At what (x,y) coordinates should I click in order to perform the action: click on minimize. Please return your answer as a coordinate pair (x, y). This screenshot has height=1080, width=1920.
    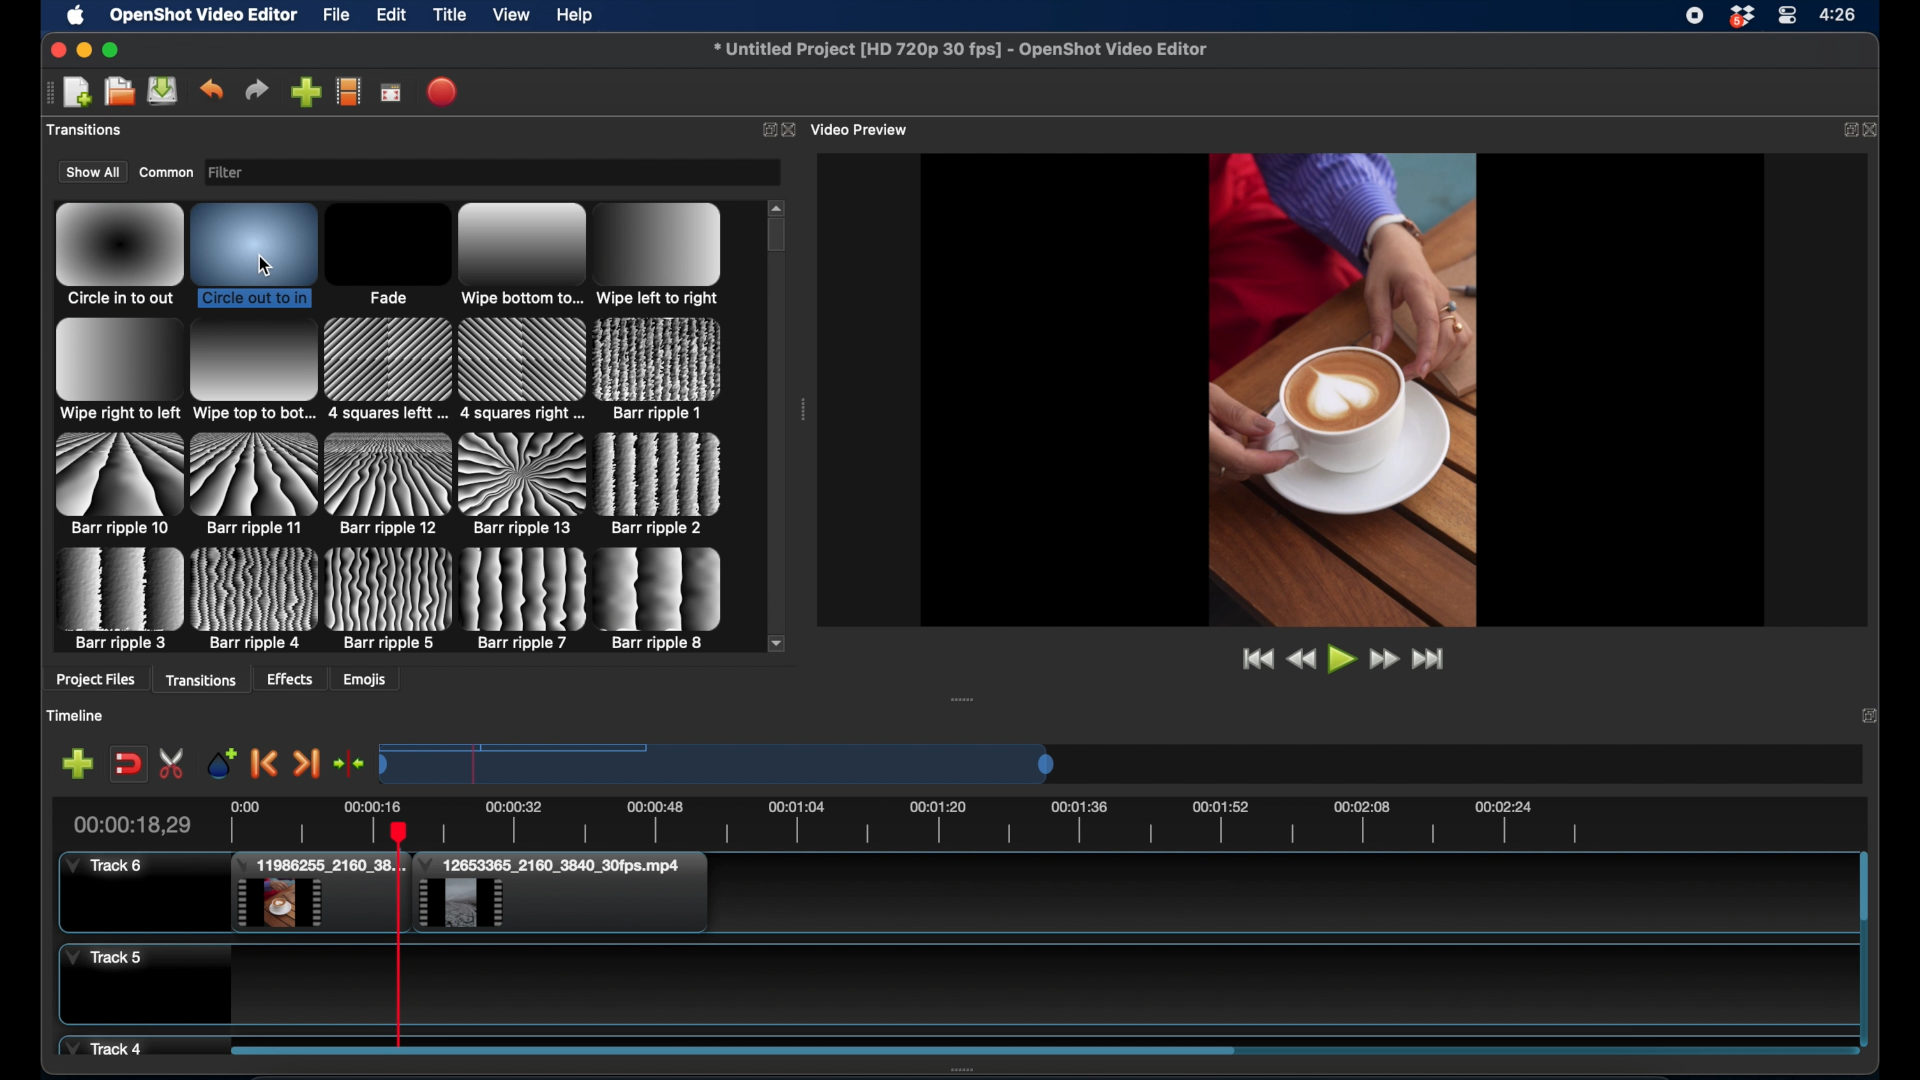
    Looking at the image, I should click on (83, 50).